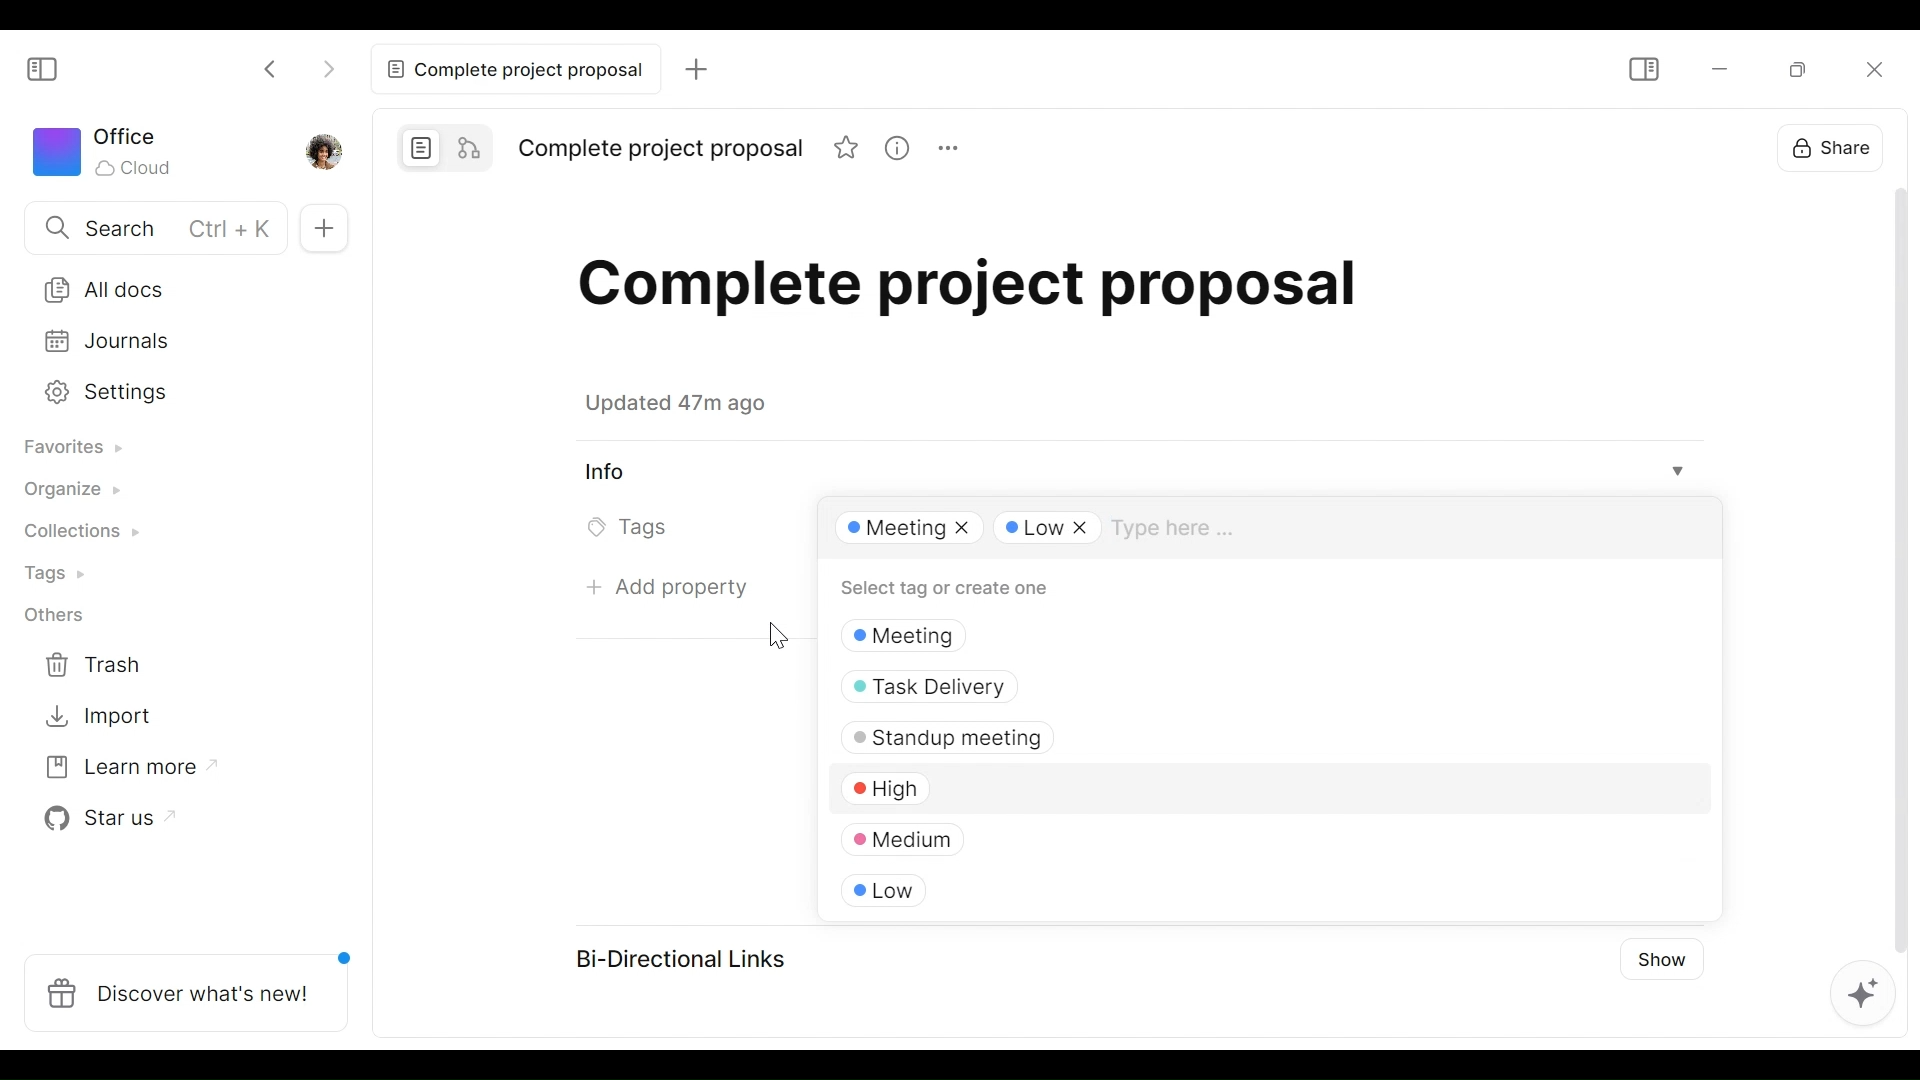 The width and height of the screenshot is (1920, 1080). What do you see at coordinates (1048, 529) in the screenshot?
I see `Low X` at bounding box center [1048, 529].